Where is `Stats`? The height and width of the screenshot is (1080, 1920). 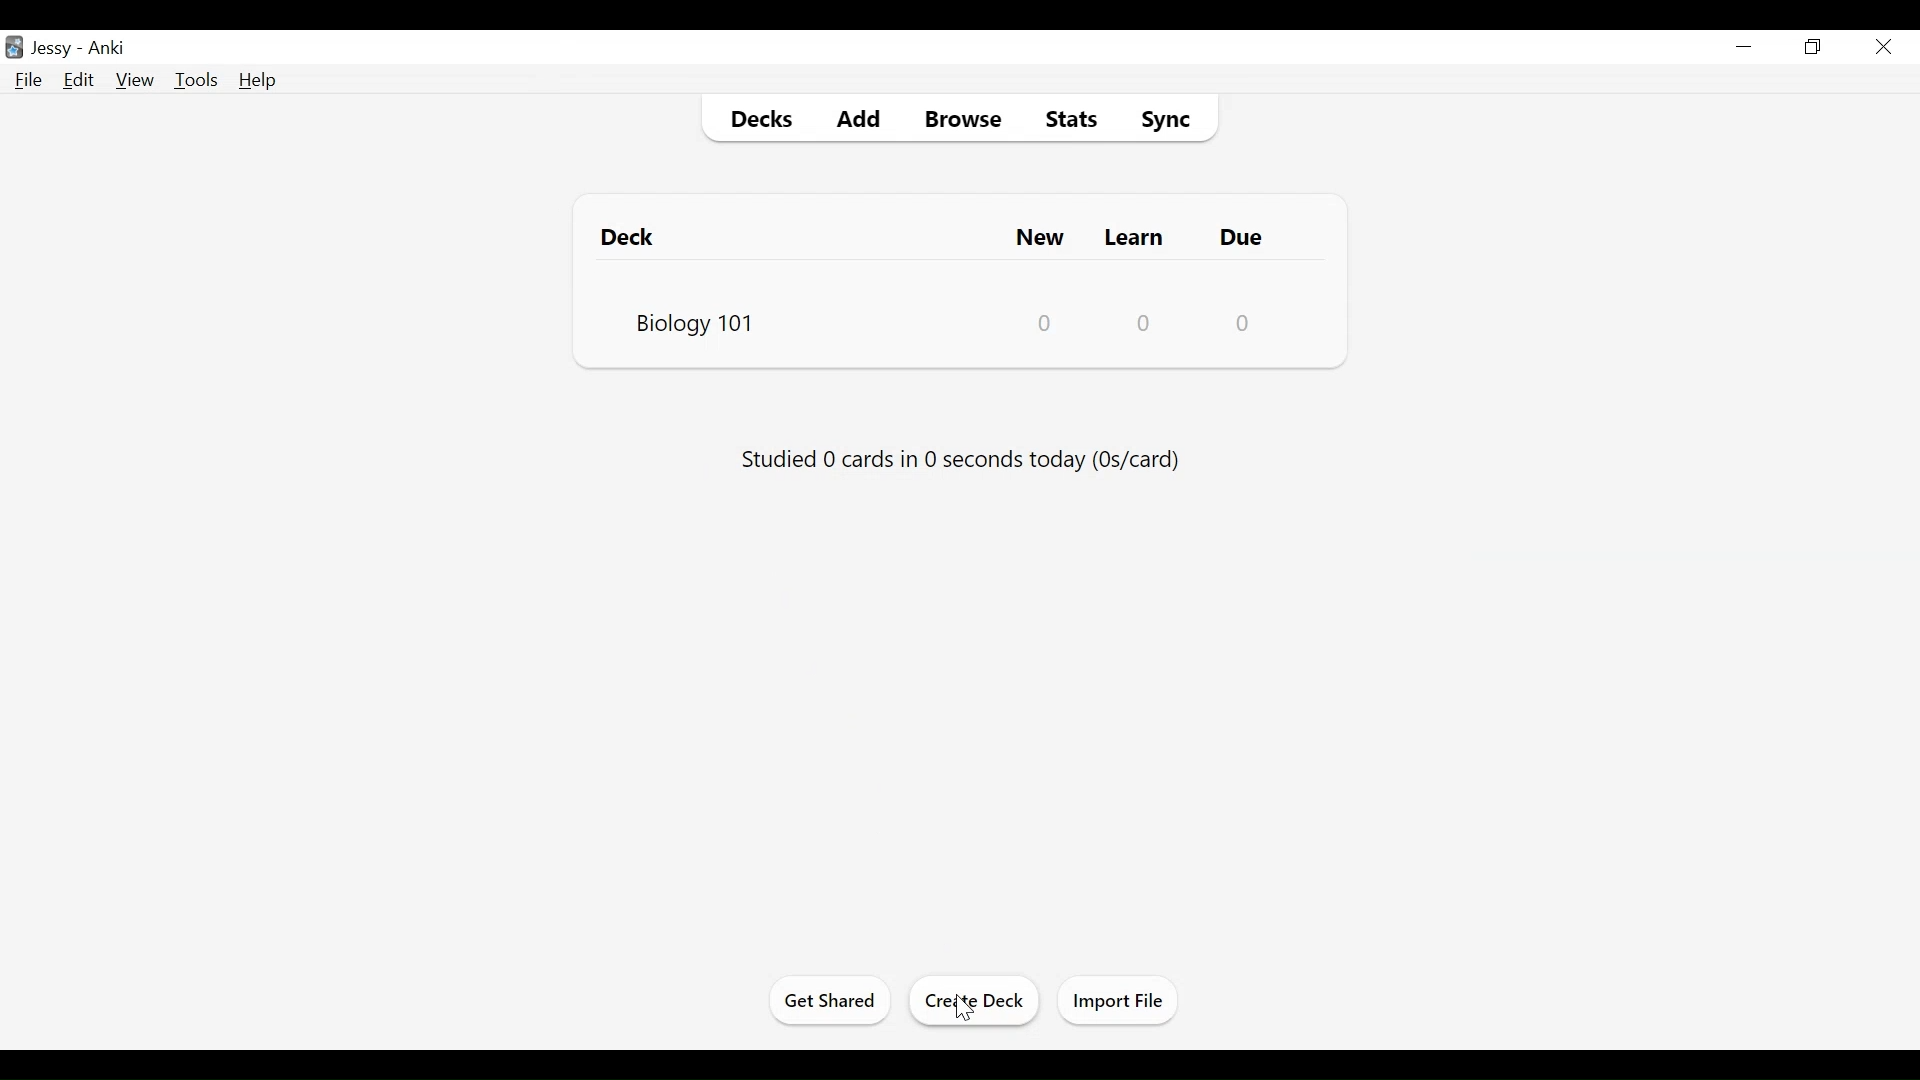
Stats is located at coordinates (1066, 115).